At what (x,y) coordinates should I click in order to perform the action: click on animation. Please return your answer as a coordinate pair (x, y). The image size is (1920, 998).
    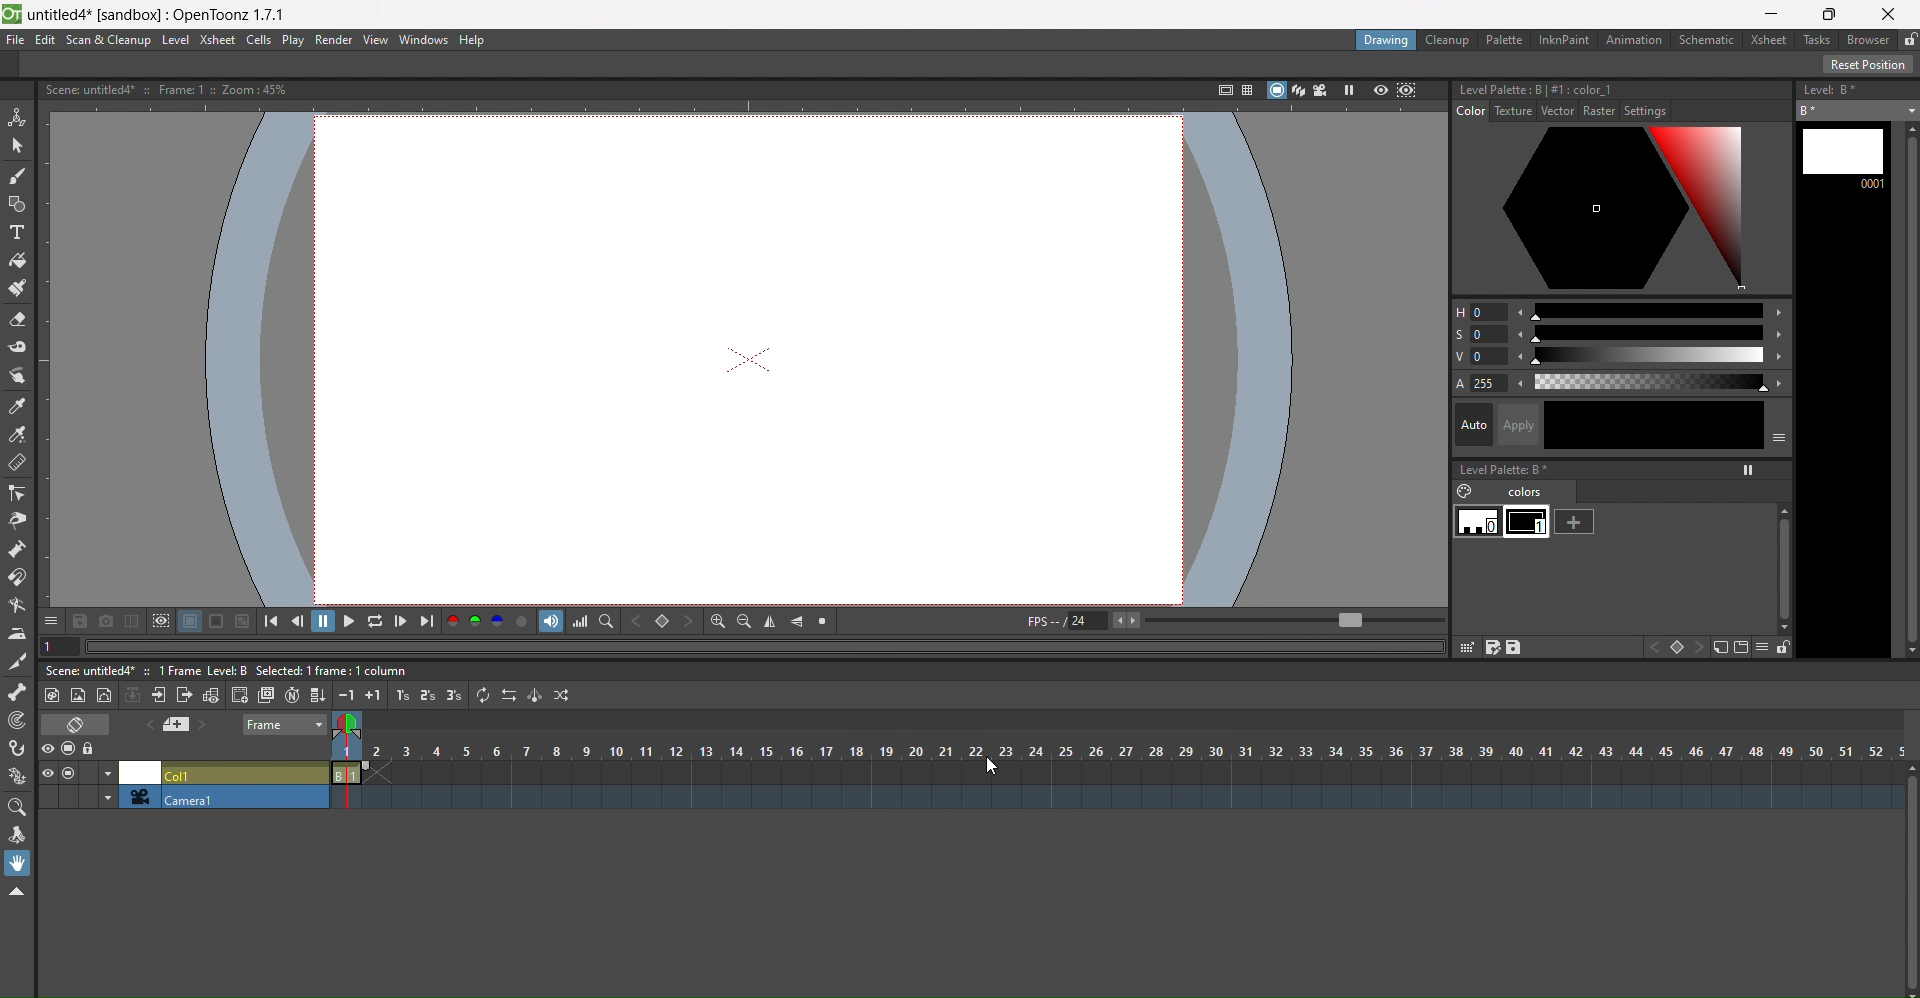
    Looking at the image, I should click on (1635, 40).